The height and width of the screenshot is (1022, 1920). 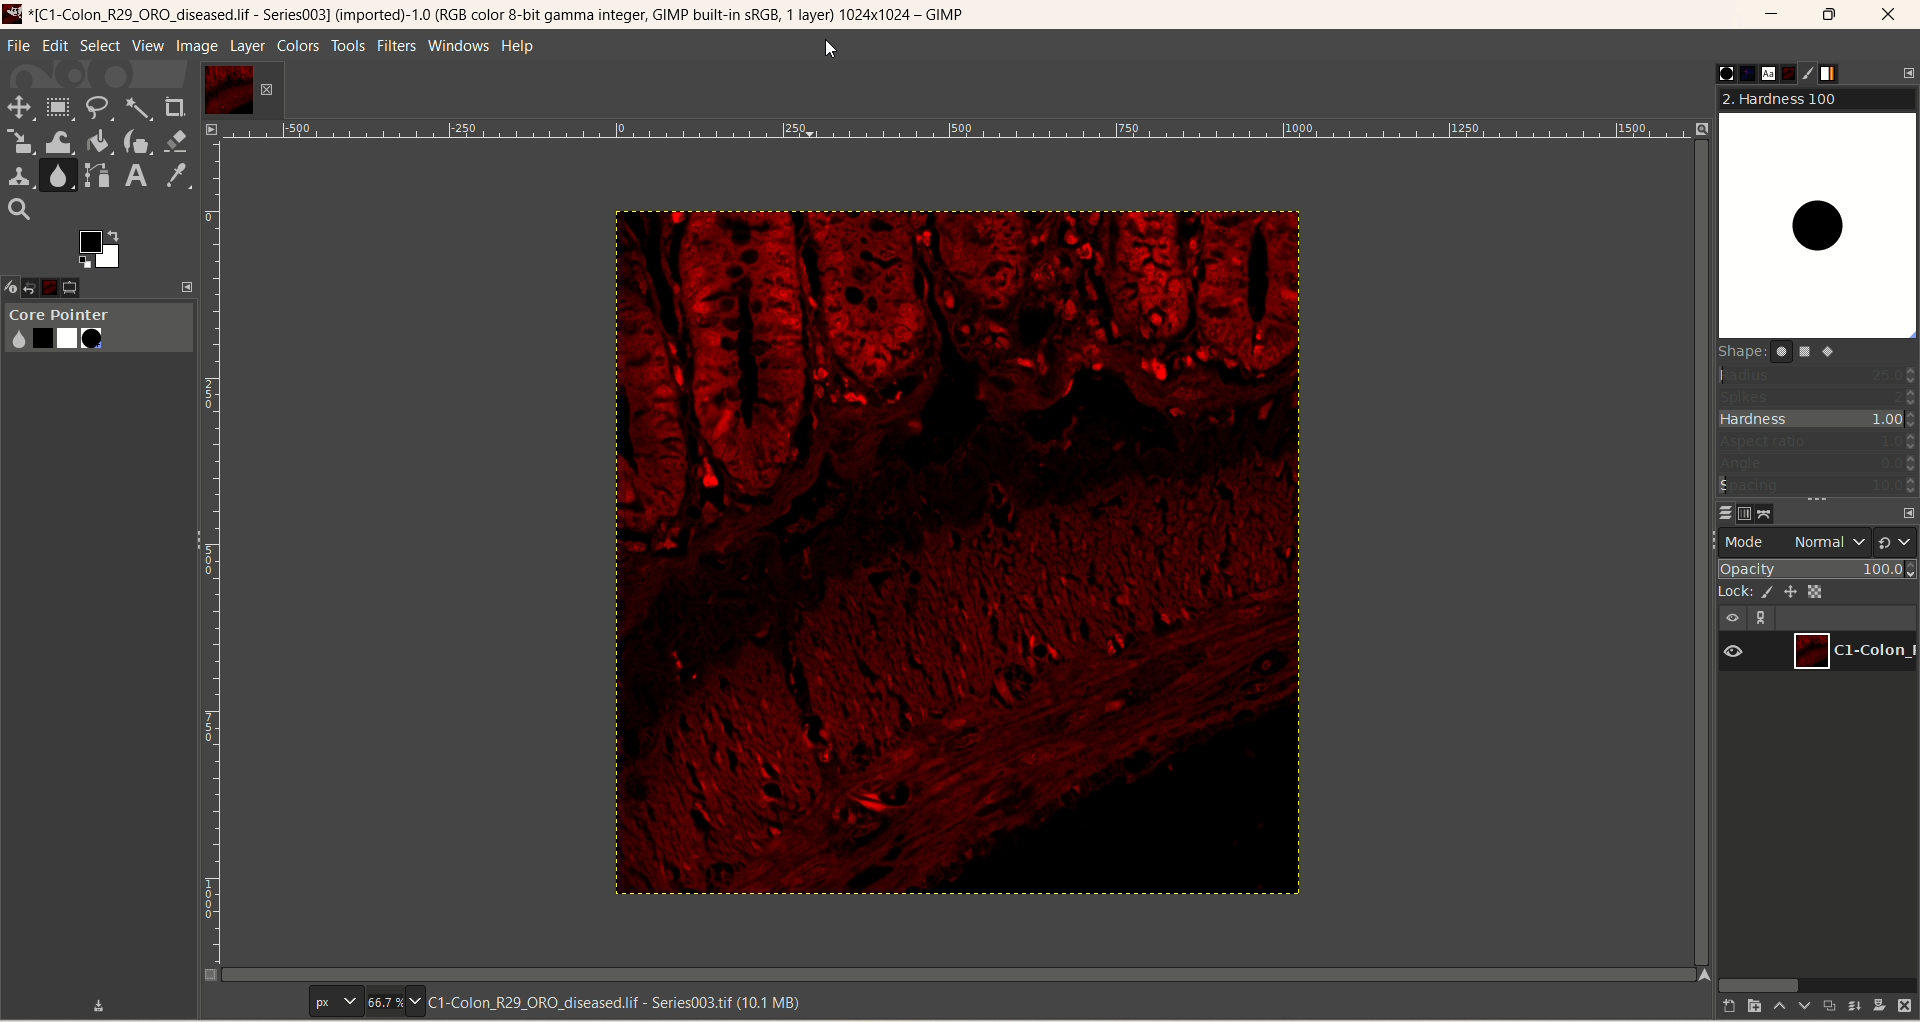 What do you see at coordinates (244, 1002) in the screenshot?
I see `coordinates` at bounding box center [244, 1002].